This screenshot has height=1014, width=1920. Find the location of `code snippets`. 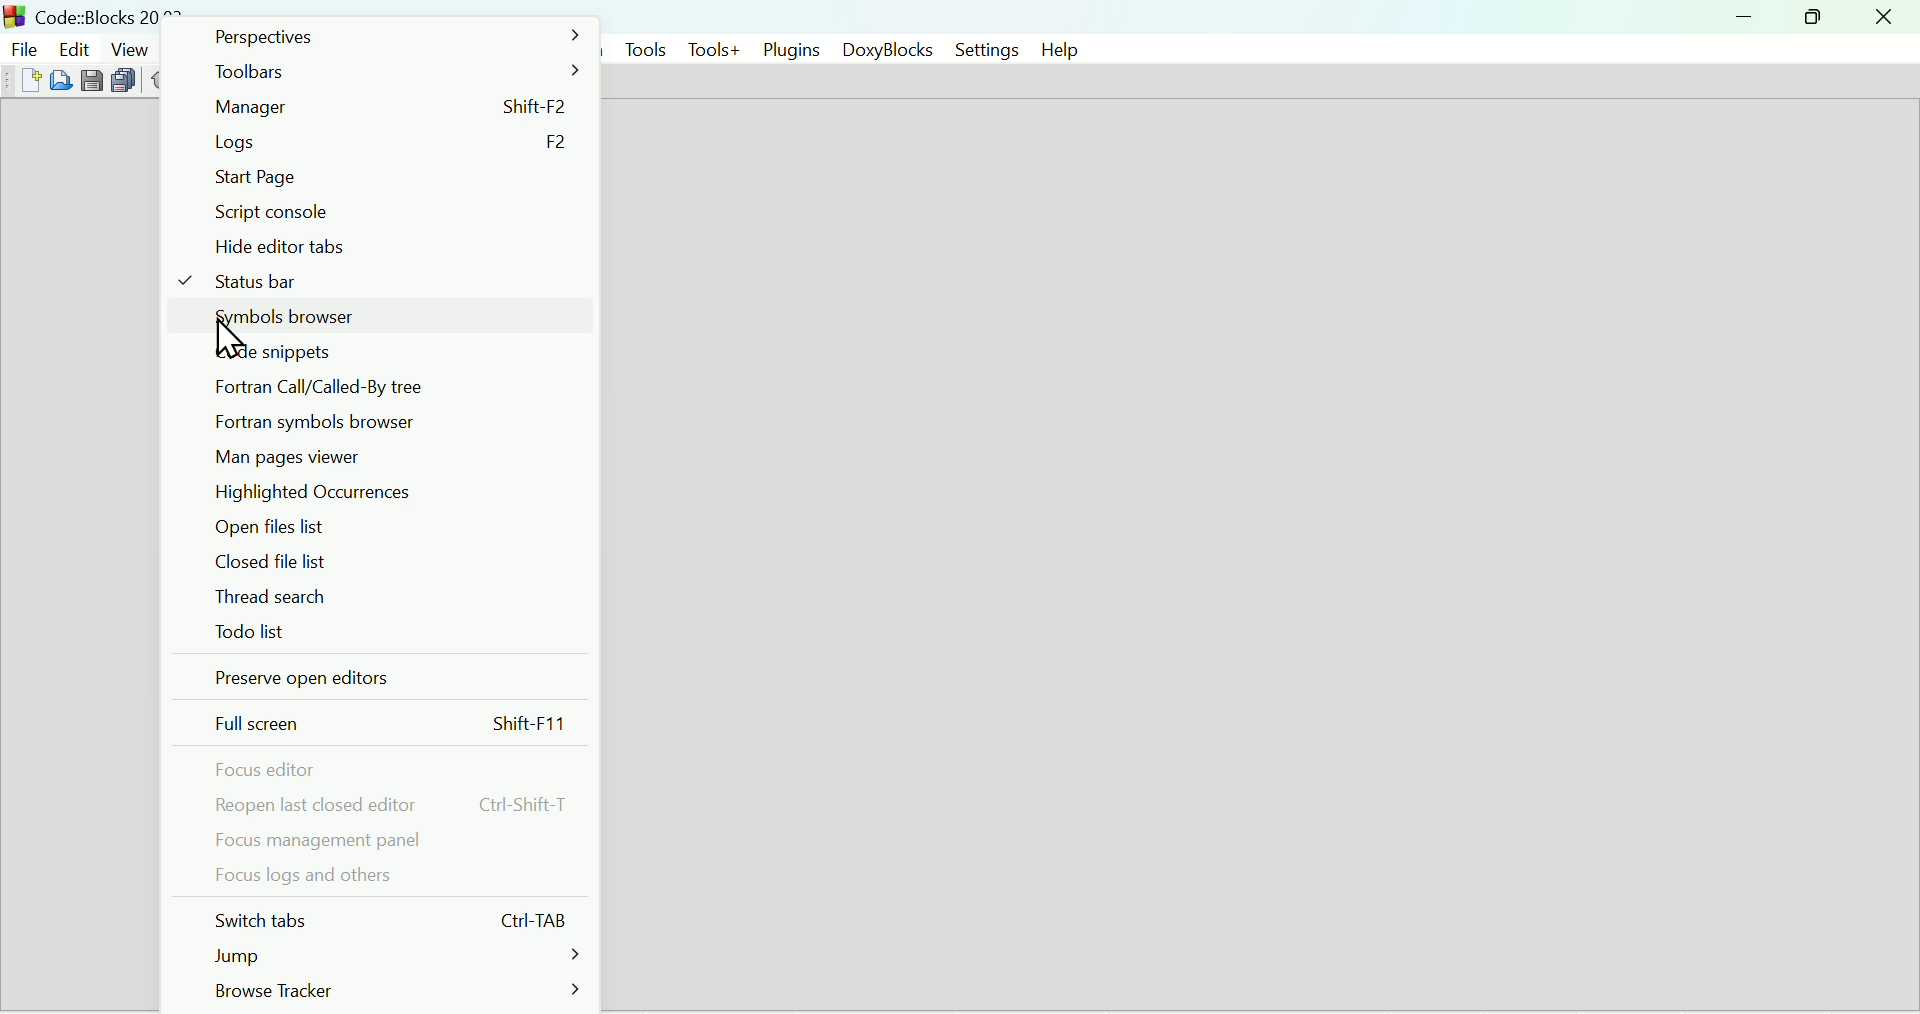

code snippets is located at coordinates (383, 353).